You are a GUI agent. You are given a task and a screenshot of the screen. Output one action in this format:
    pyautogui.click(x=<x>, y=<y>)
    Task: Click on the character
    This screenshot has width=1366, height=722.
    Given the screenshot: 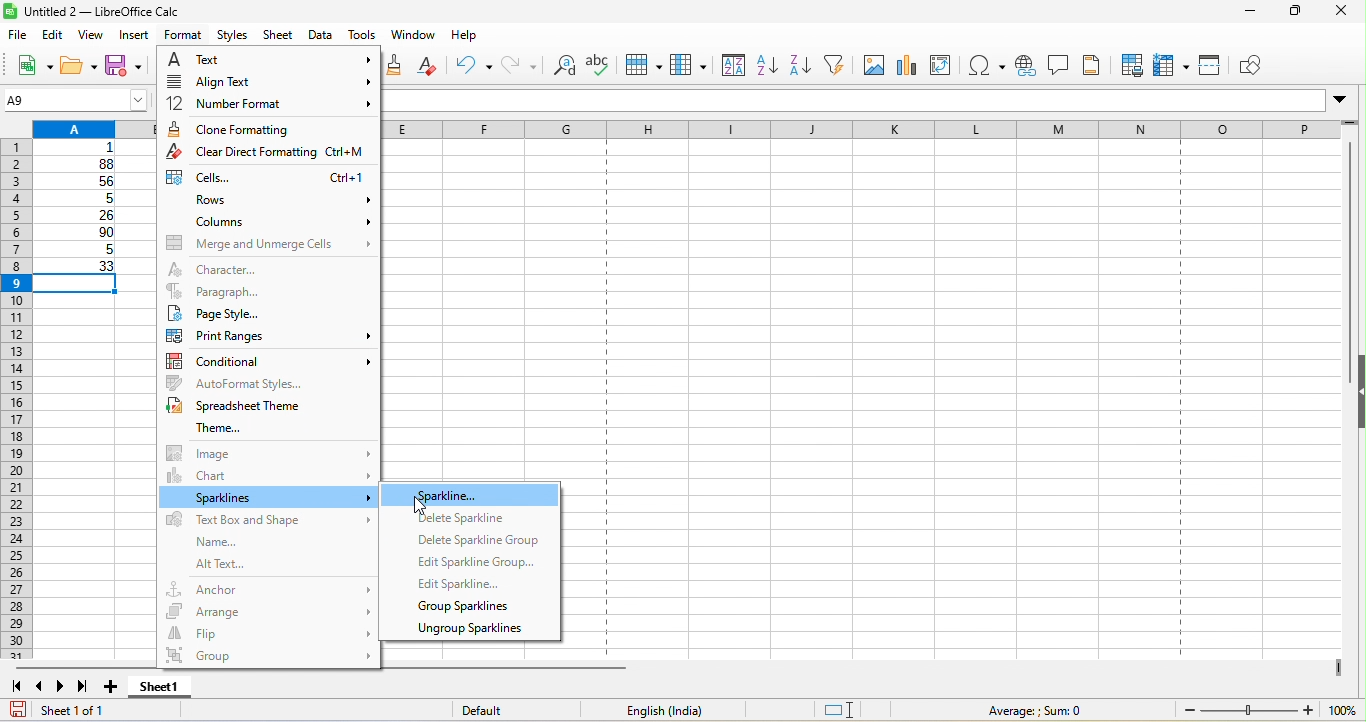 What is the action you would take?
    pyautogui.click(x=250, y=268)
    